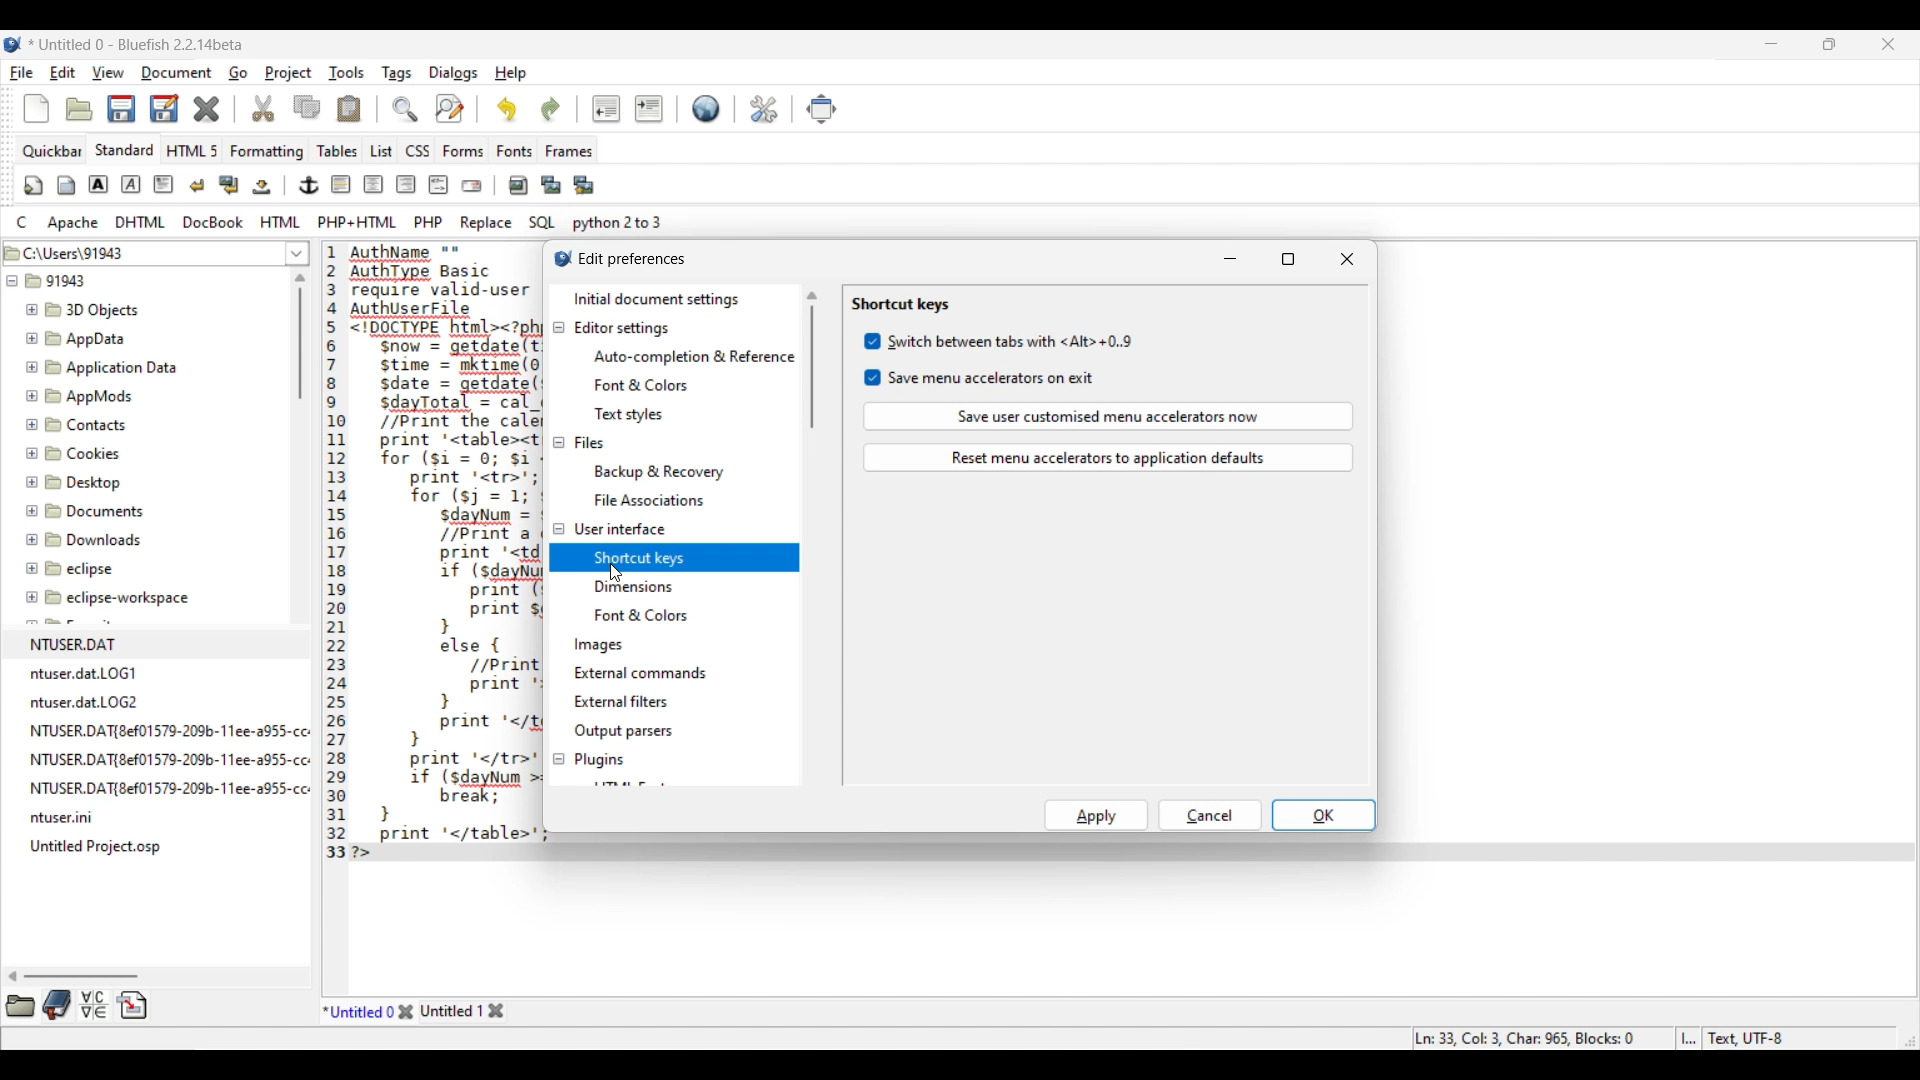  I want to click on Files setting options, so click(694, 485).